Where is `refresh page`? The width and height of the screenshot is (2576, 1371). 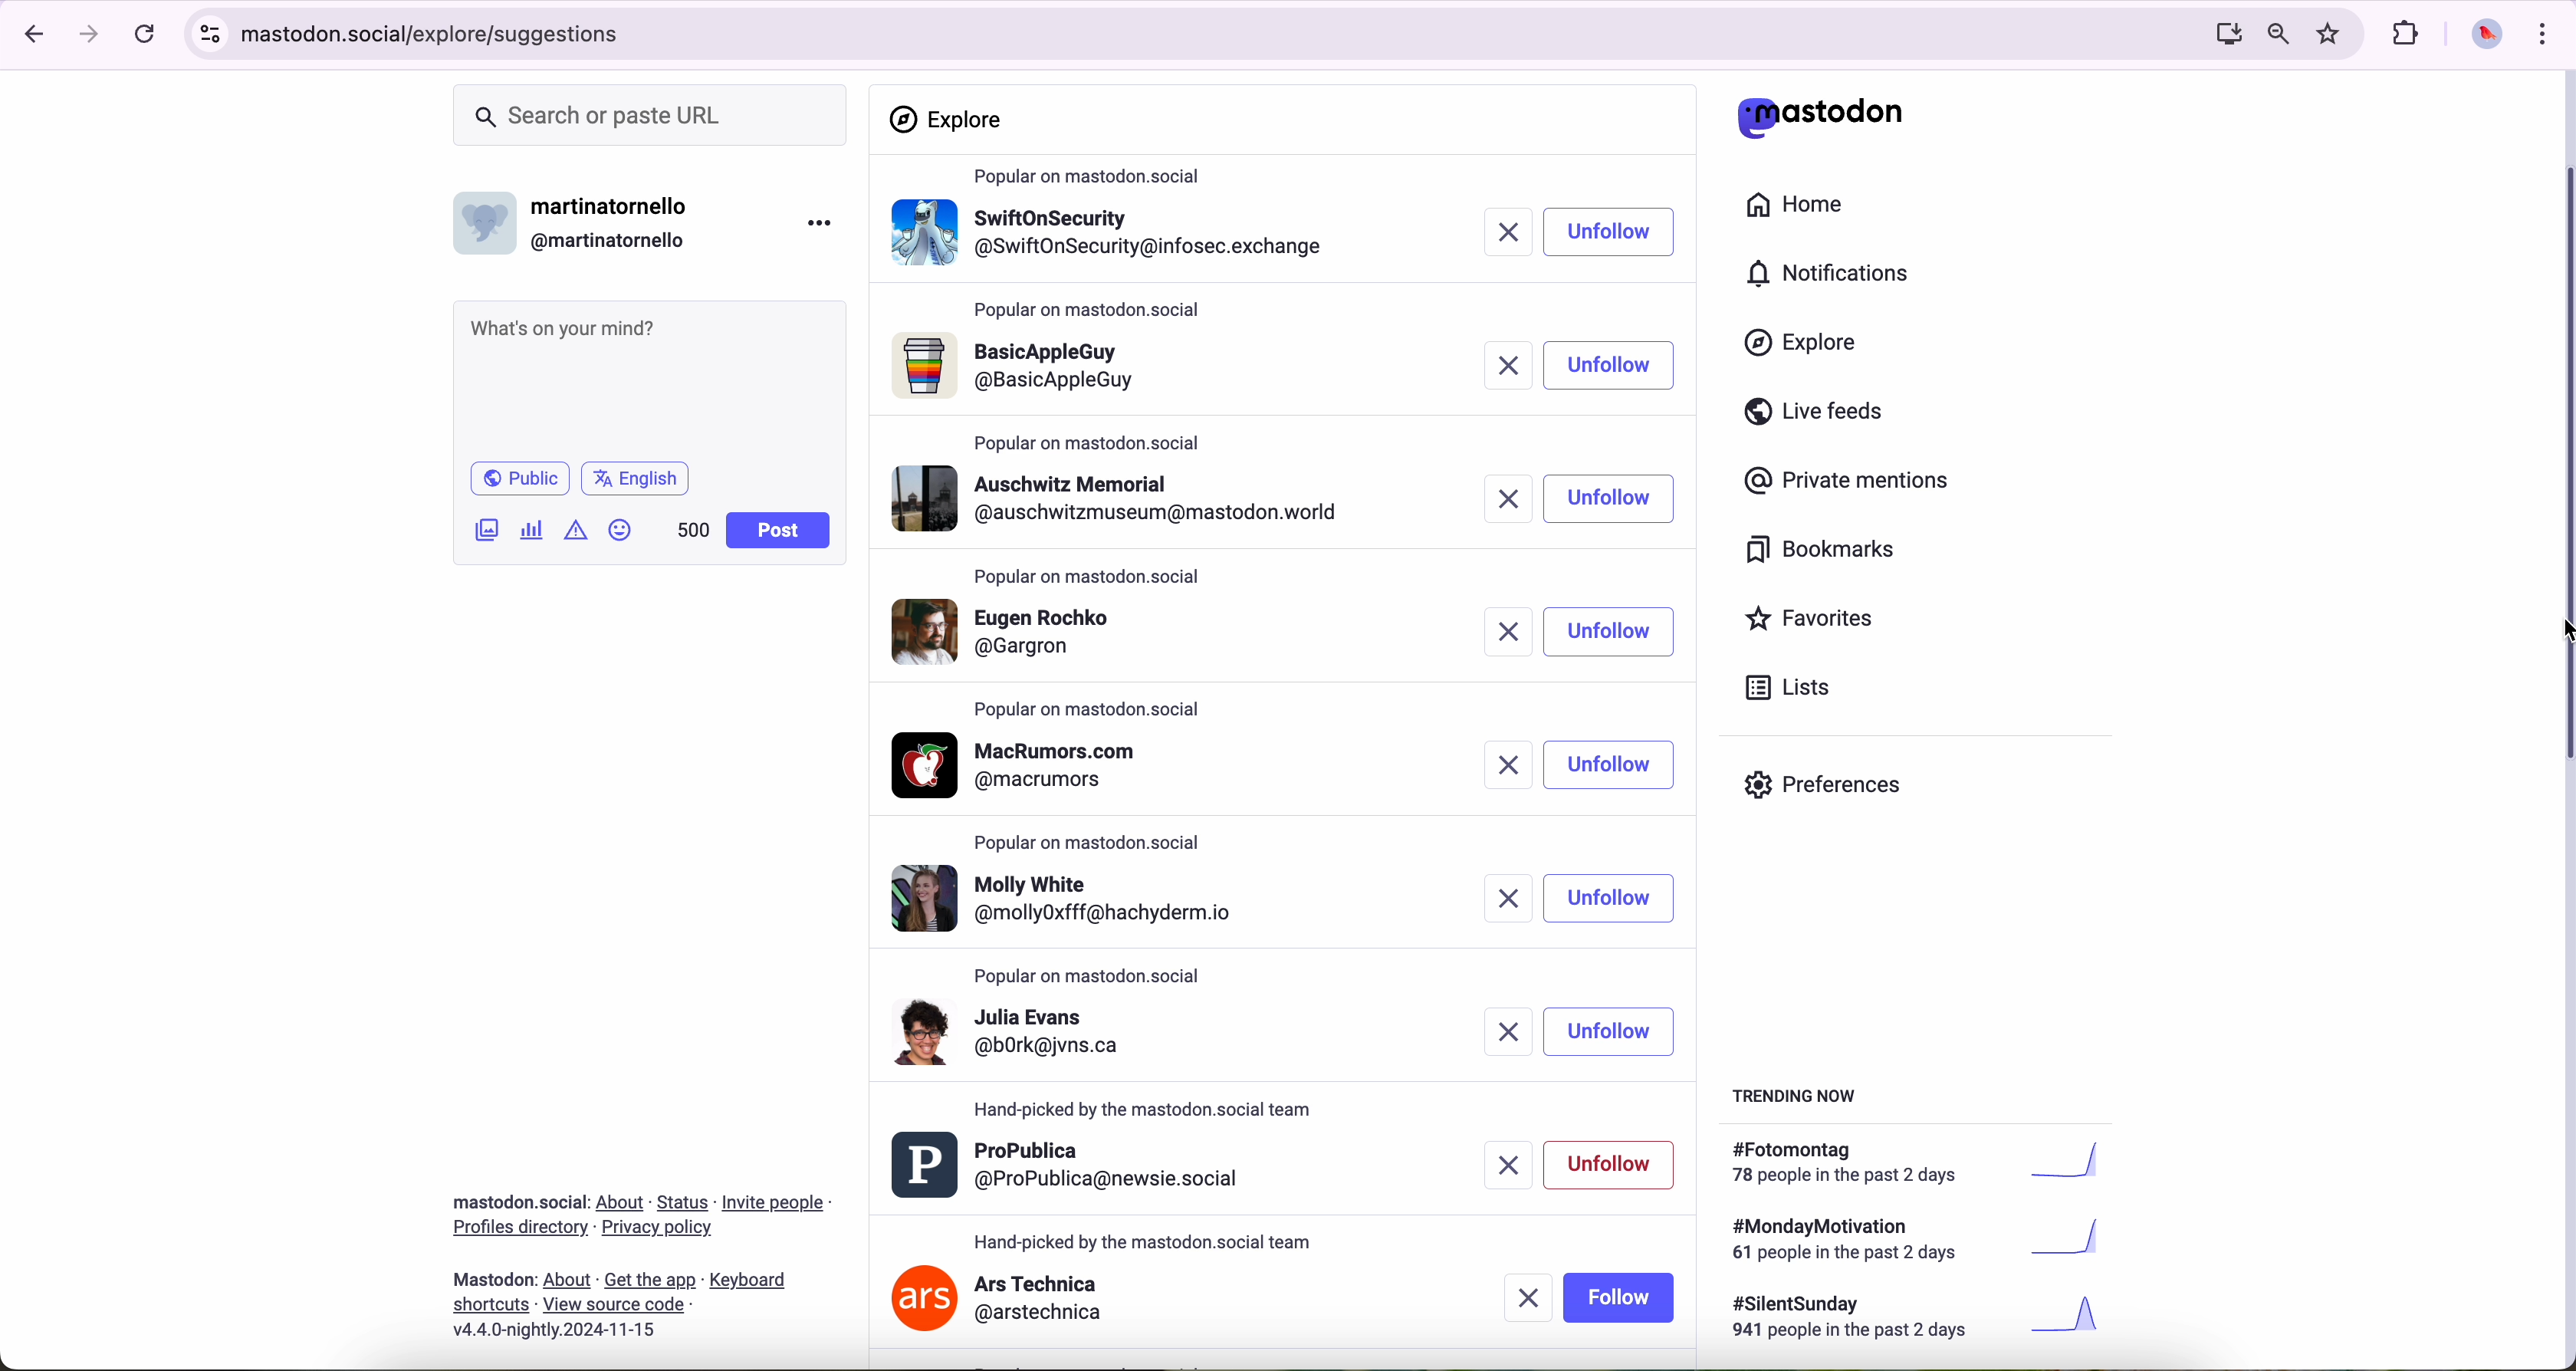 refresh page is located at coordinates (146, 35).